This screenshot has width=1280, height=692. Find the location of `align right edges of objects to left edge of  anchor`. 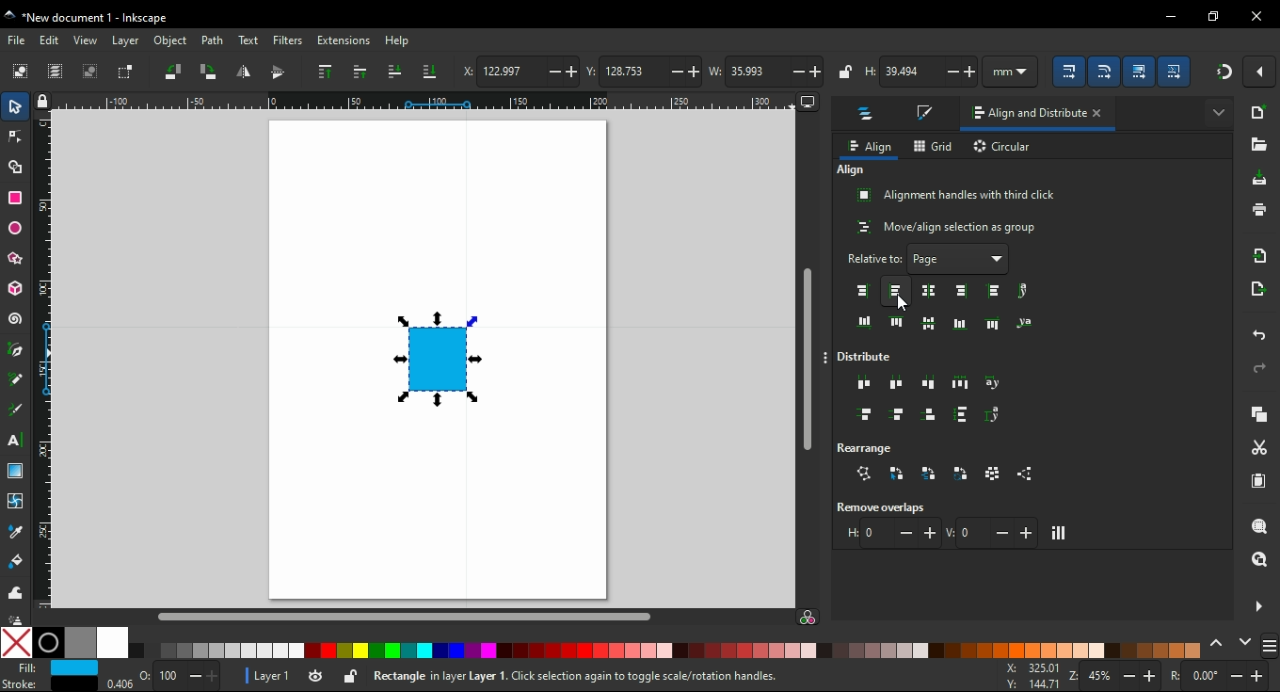

align right edges of objects to left edge of  anchor is located at coordinates (863, 290).